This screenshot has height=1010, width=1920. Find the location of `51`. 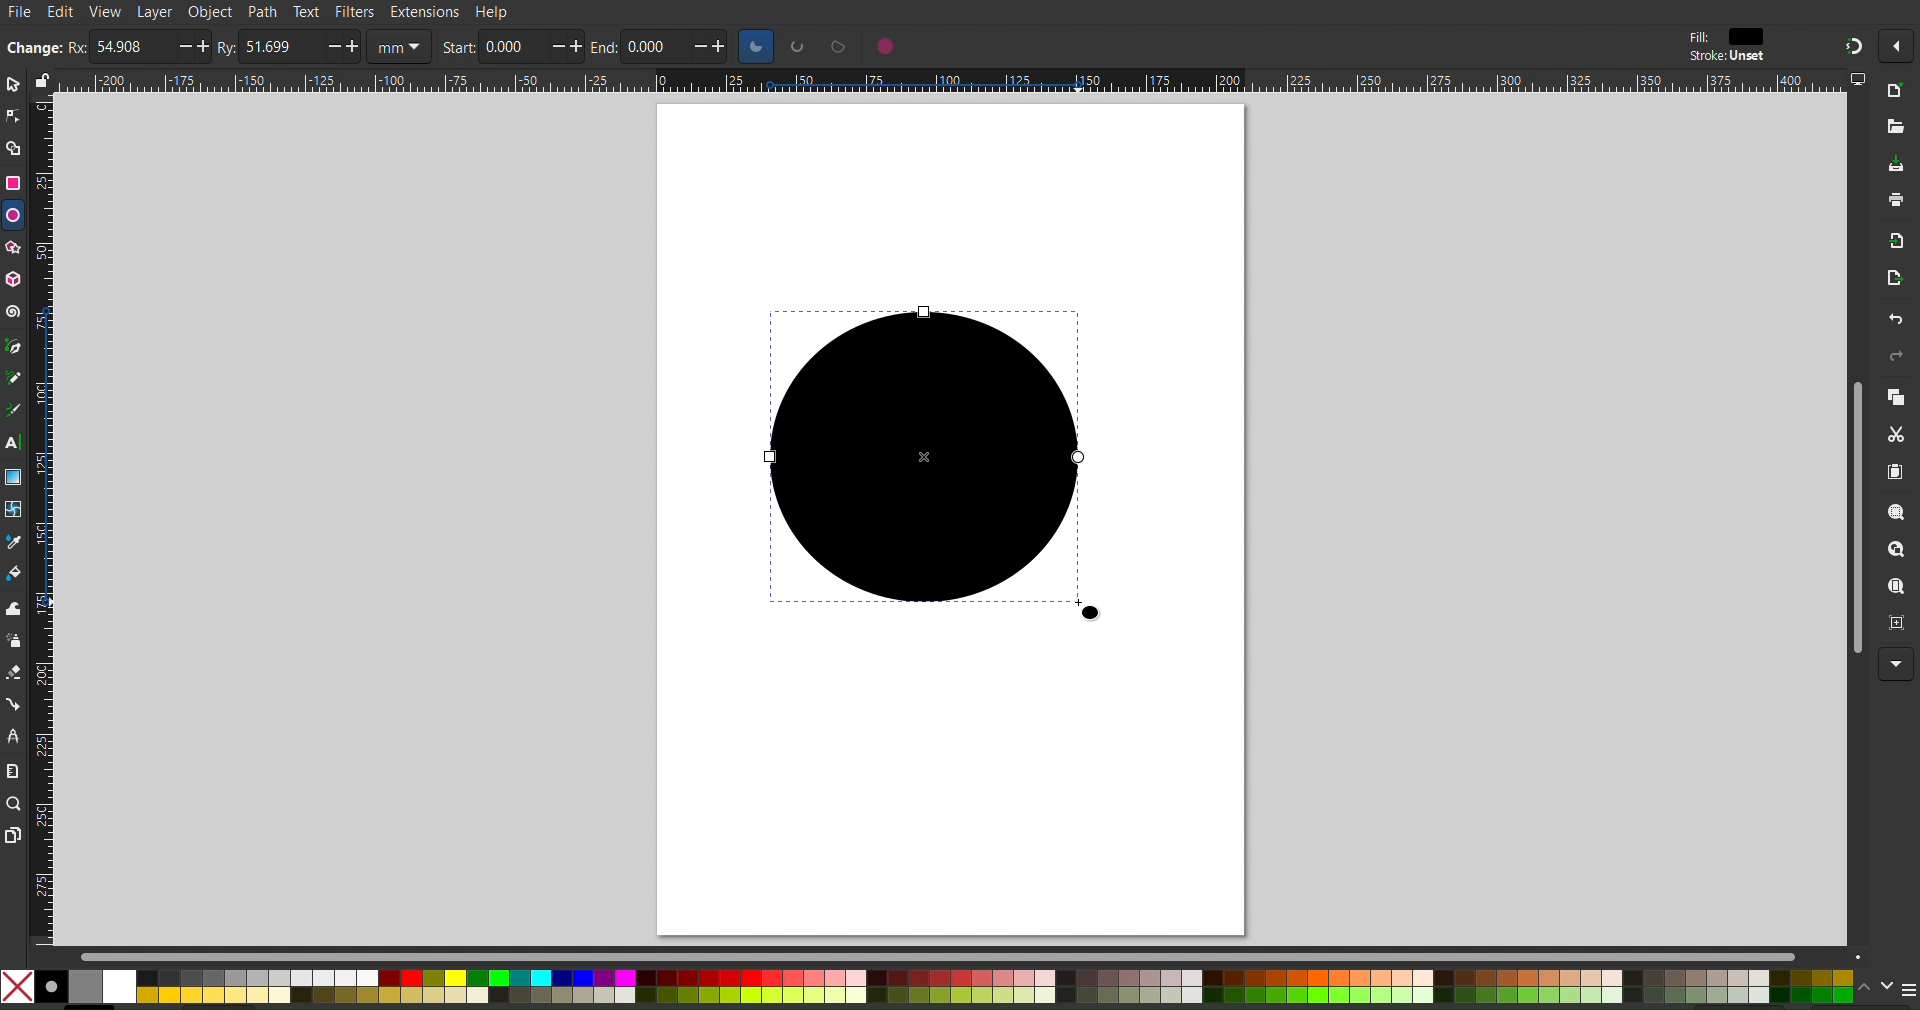

51 is located at coordinates (278, 47).